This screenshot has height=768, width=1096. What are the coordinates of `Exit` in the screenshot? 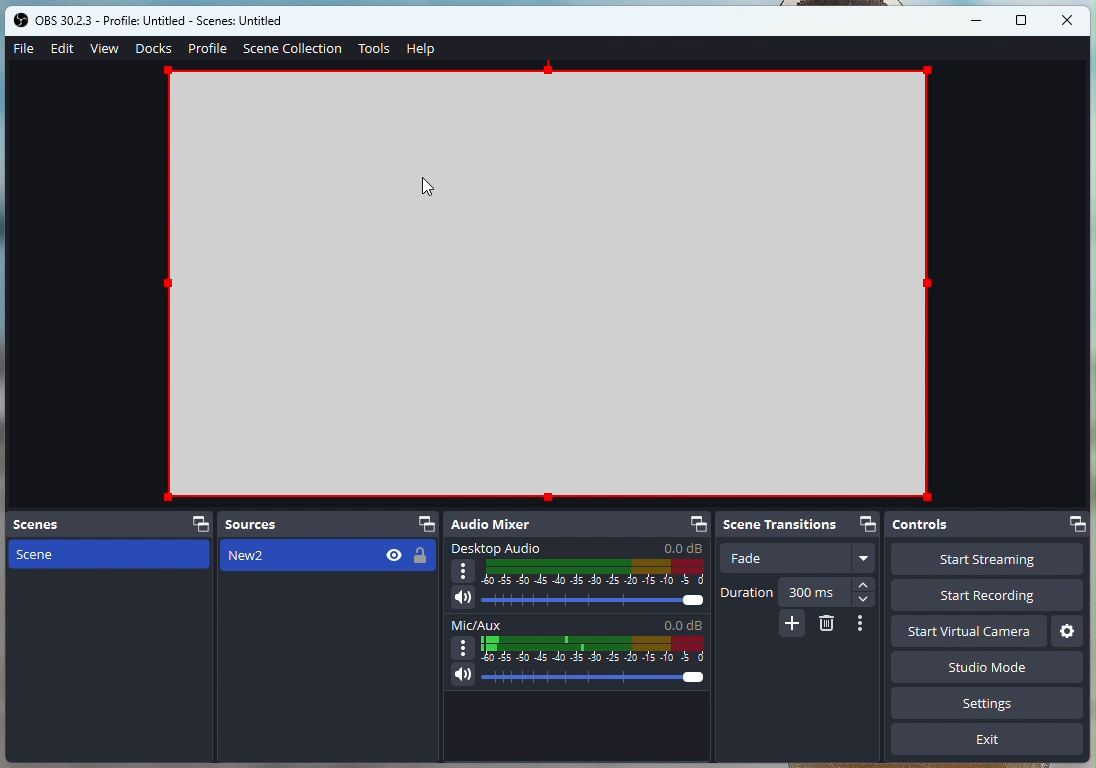 It's located at (987, 743).